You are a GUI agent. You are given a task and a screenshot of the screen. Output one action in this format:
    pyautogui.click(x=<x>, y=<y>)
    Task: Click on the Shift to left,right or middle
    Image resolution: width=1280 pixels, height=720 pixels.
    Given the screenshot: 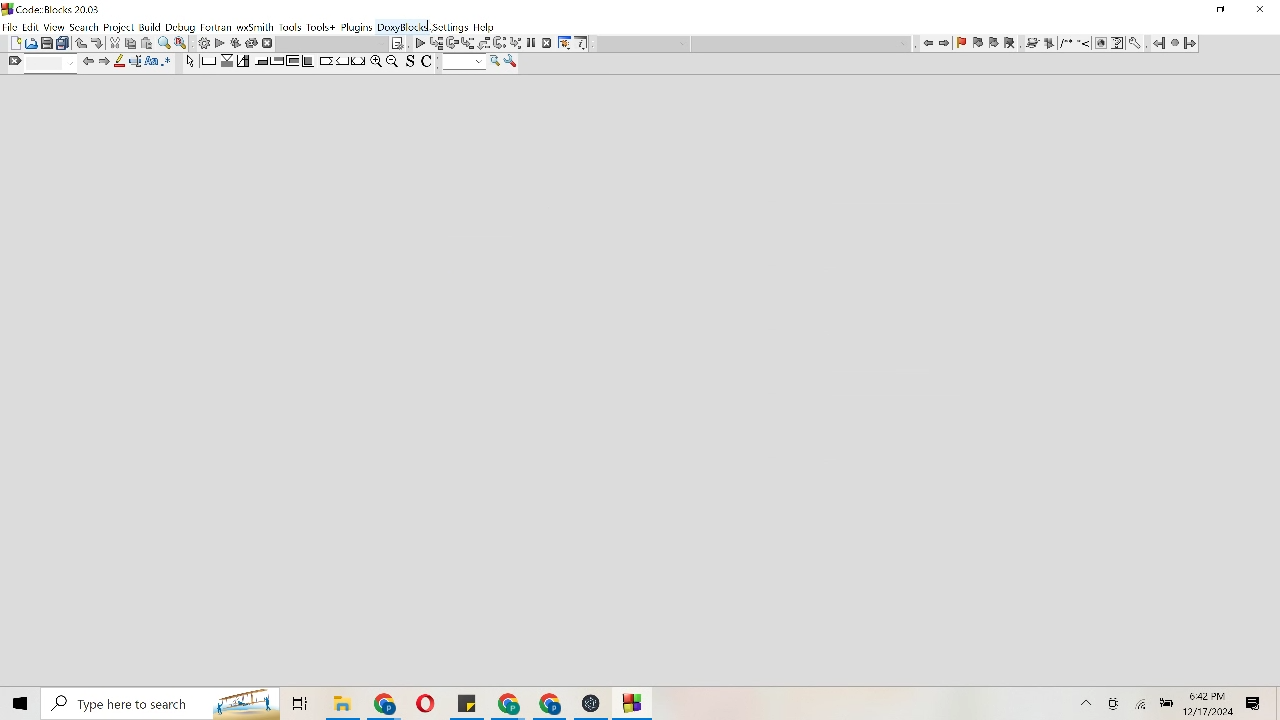 What is the action you would take?
    pyautogui.click(x=342, y=61)
    